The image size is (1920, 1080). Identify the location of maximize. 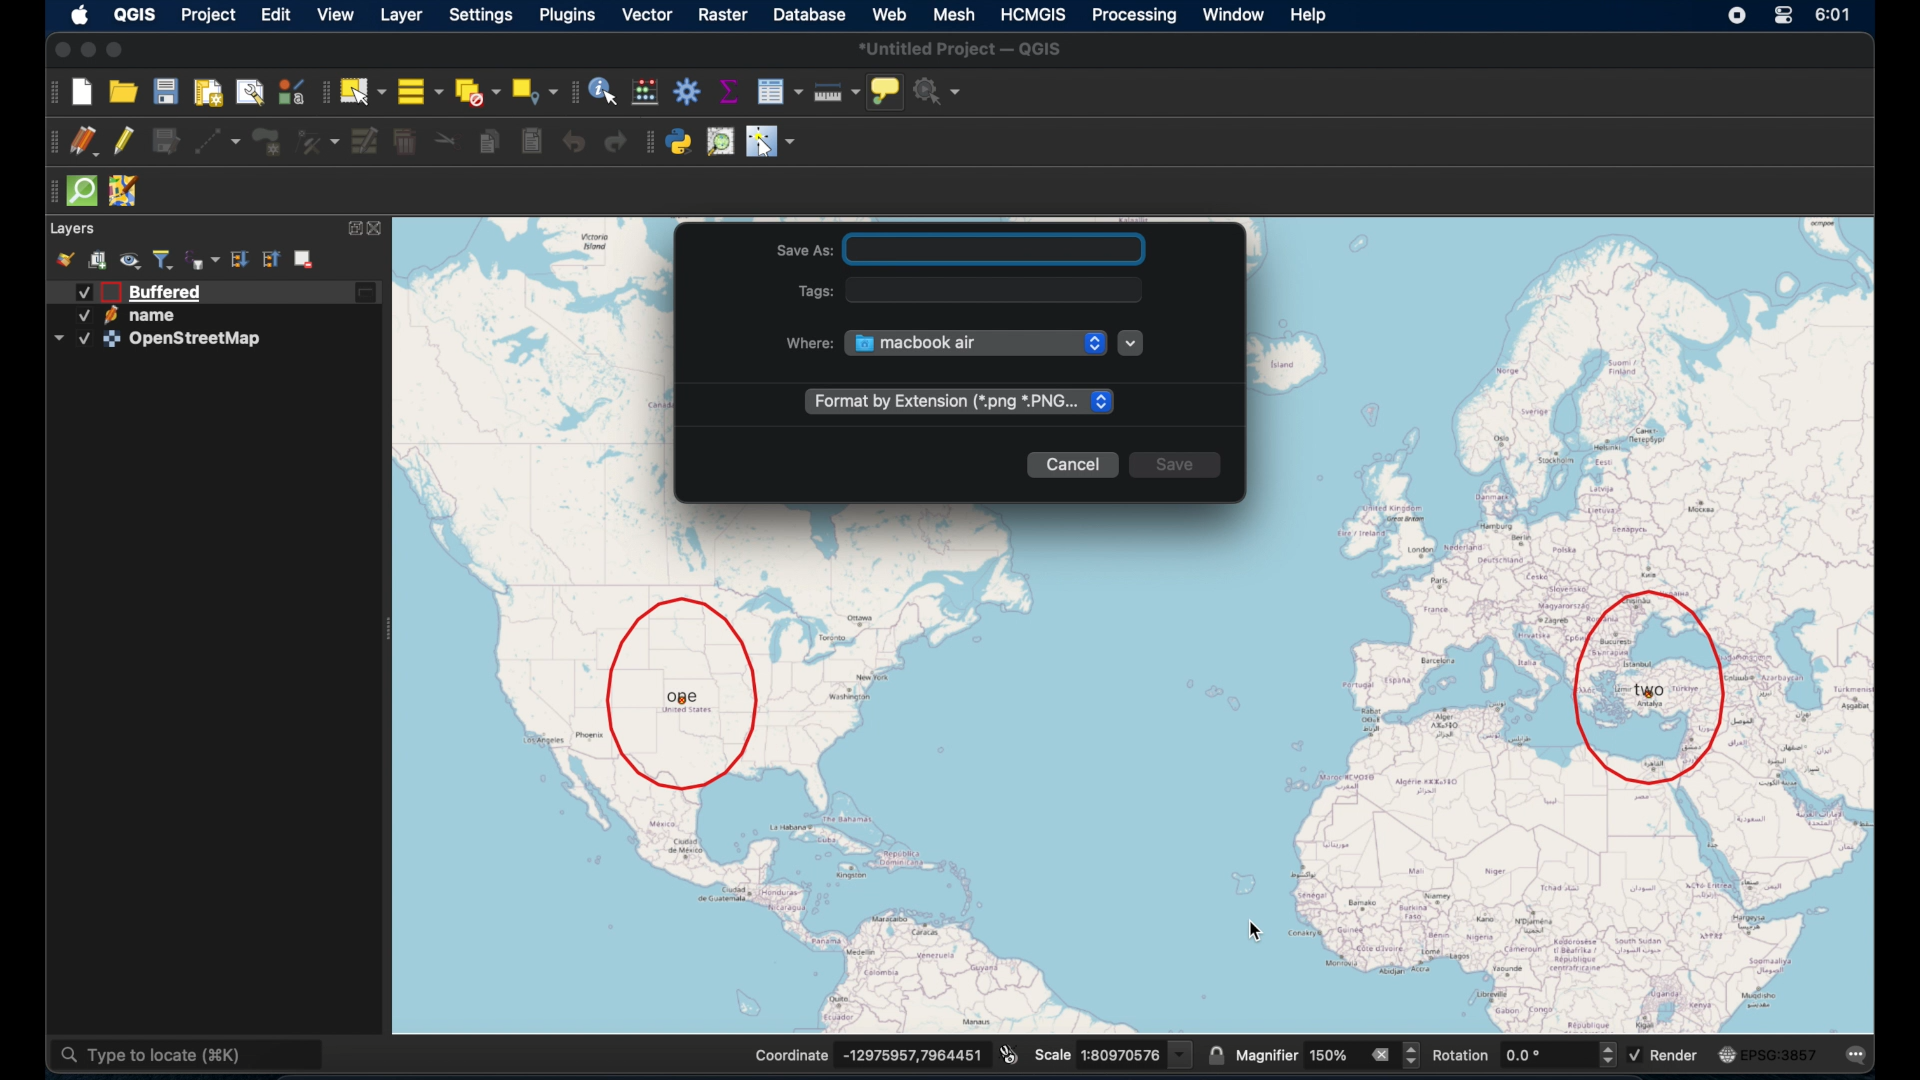
(117, 50).